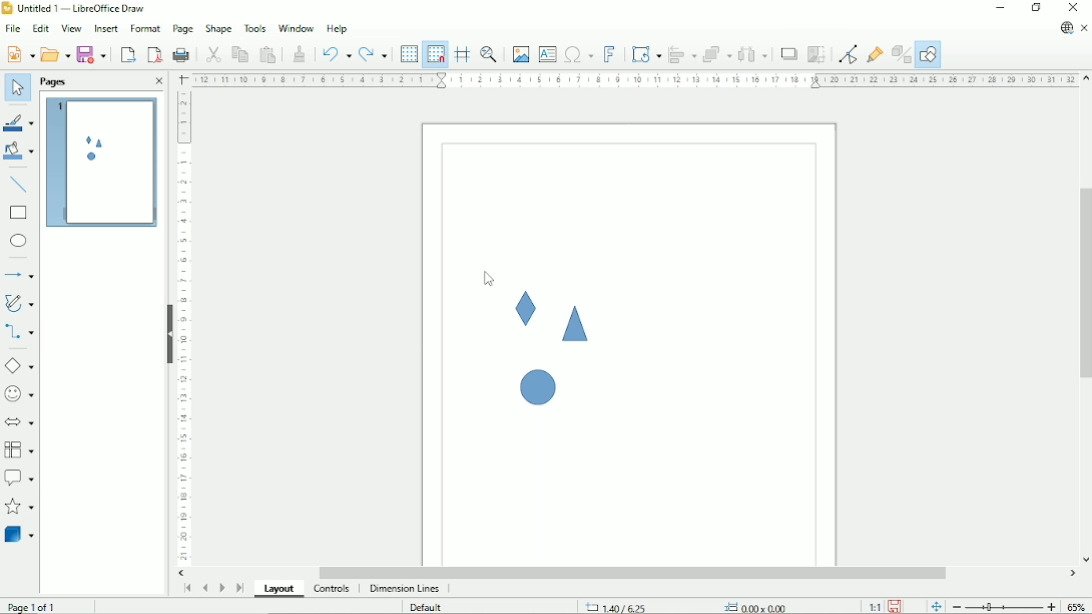 This screenshot has height=614, width=1092. Describe the element at coordinates (55, 82) in the screenshot. I see `Pages` at that location.